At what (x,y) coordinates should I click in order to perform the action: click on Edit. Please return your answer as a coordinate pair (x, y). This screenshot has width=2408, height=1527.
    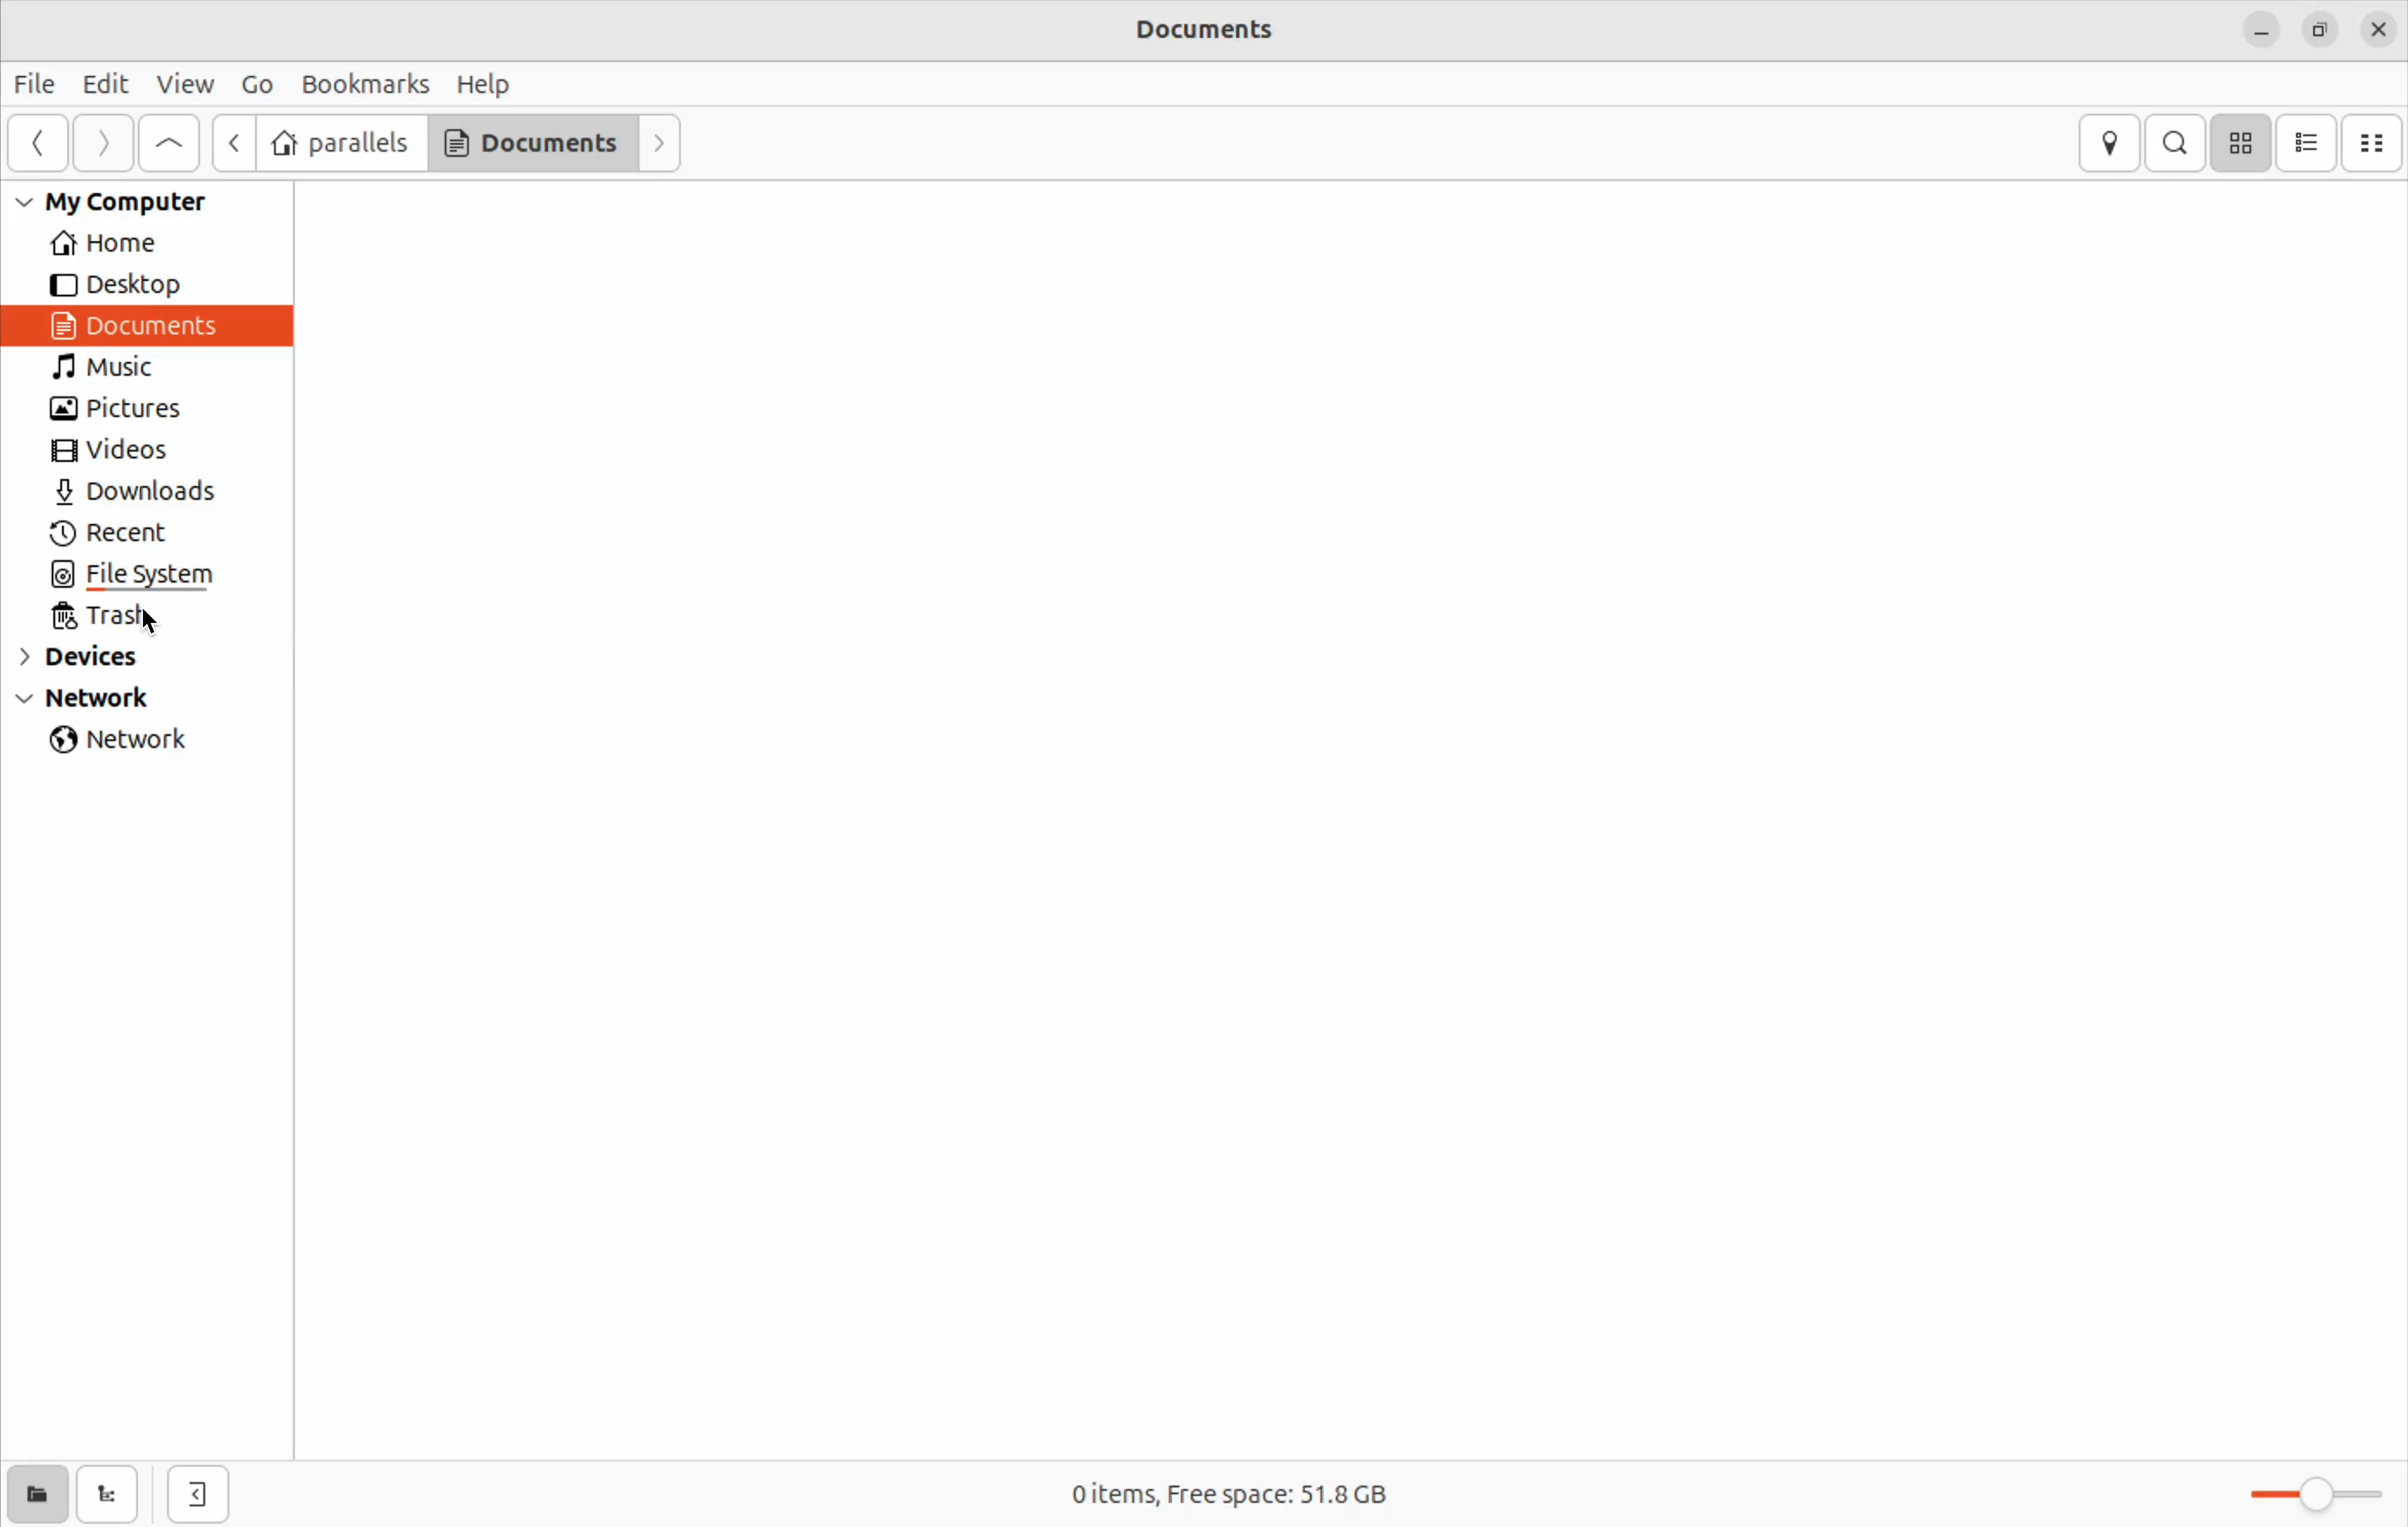
    Looking at the image, I should click on (103, 82).